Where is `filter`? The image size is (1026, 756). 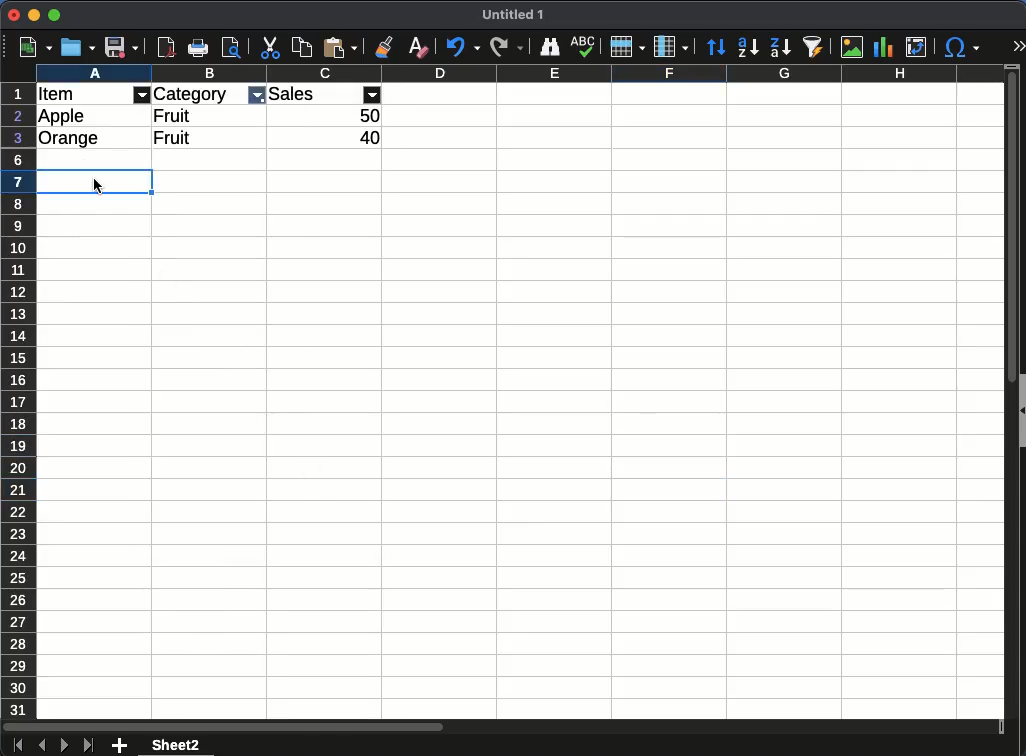 filter is located at coordinates (256, 96).